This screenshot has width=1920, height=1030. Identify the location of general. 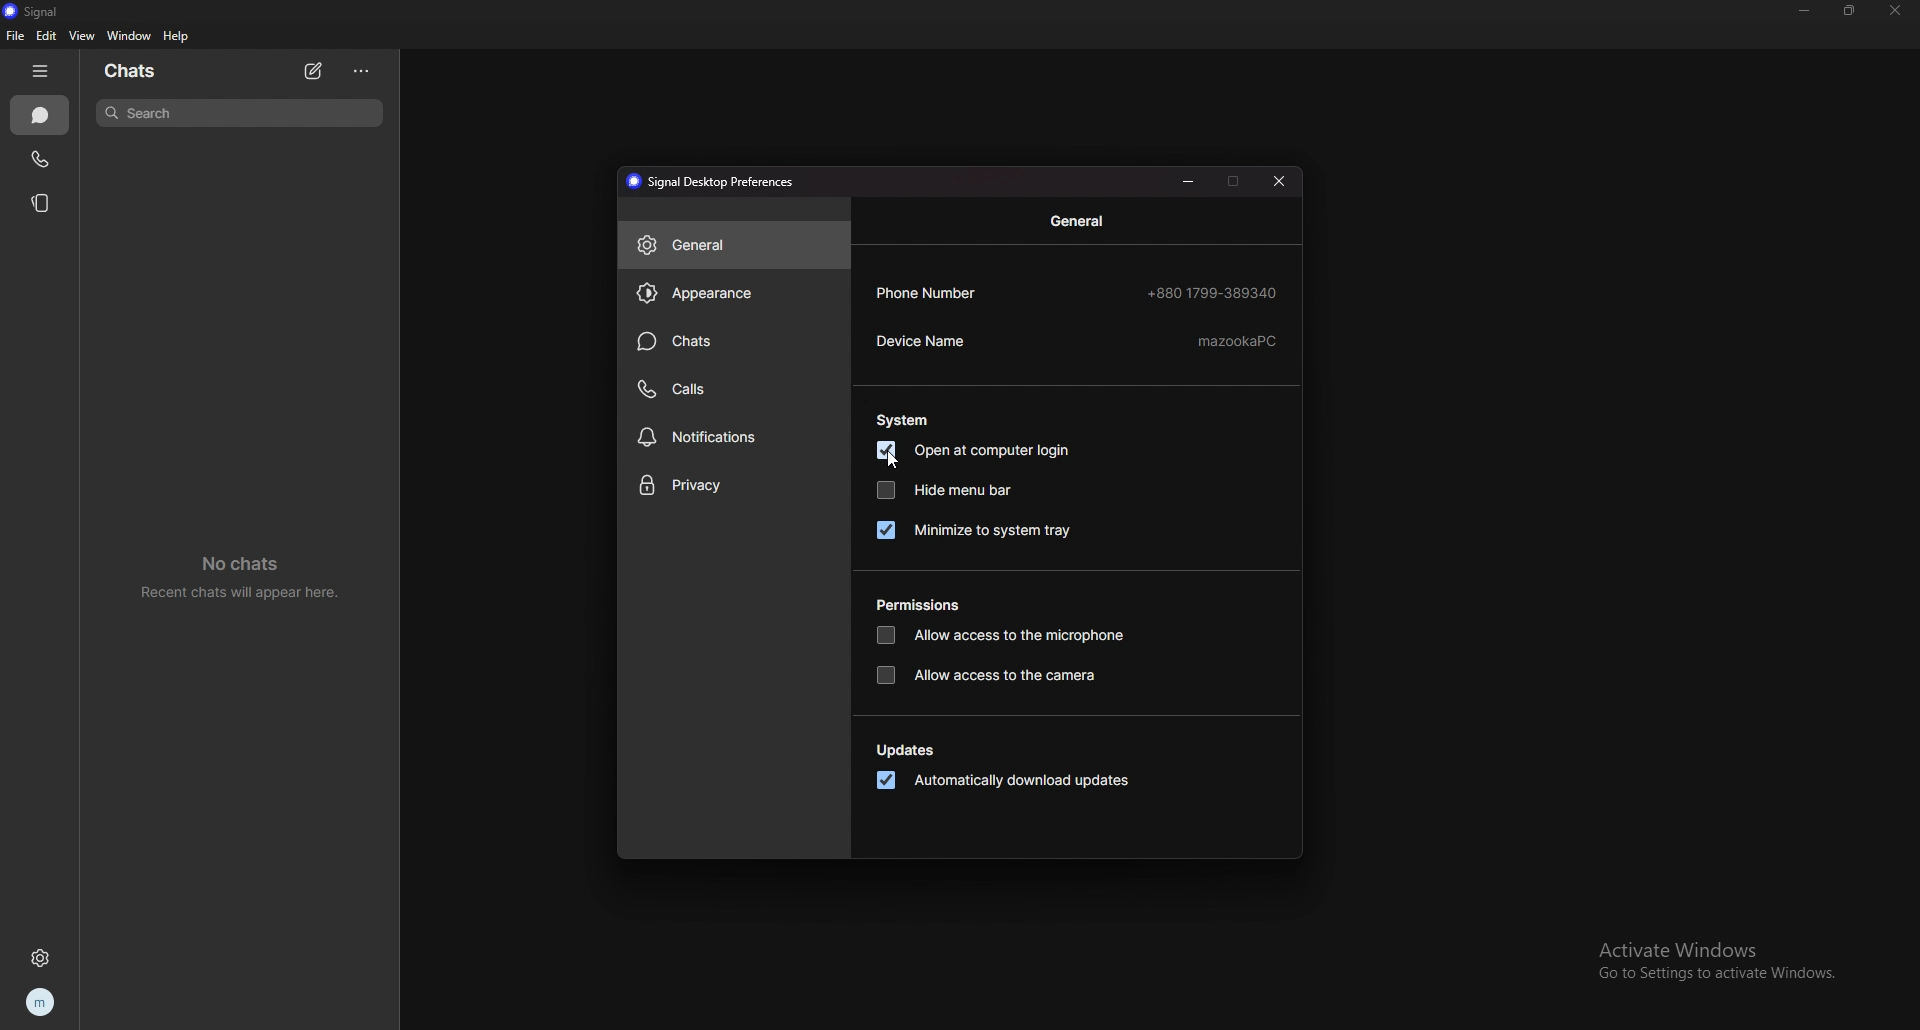
(734, 244).